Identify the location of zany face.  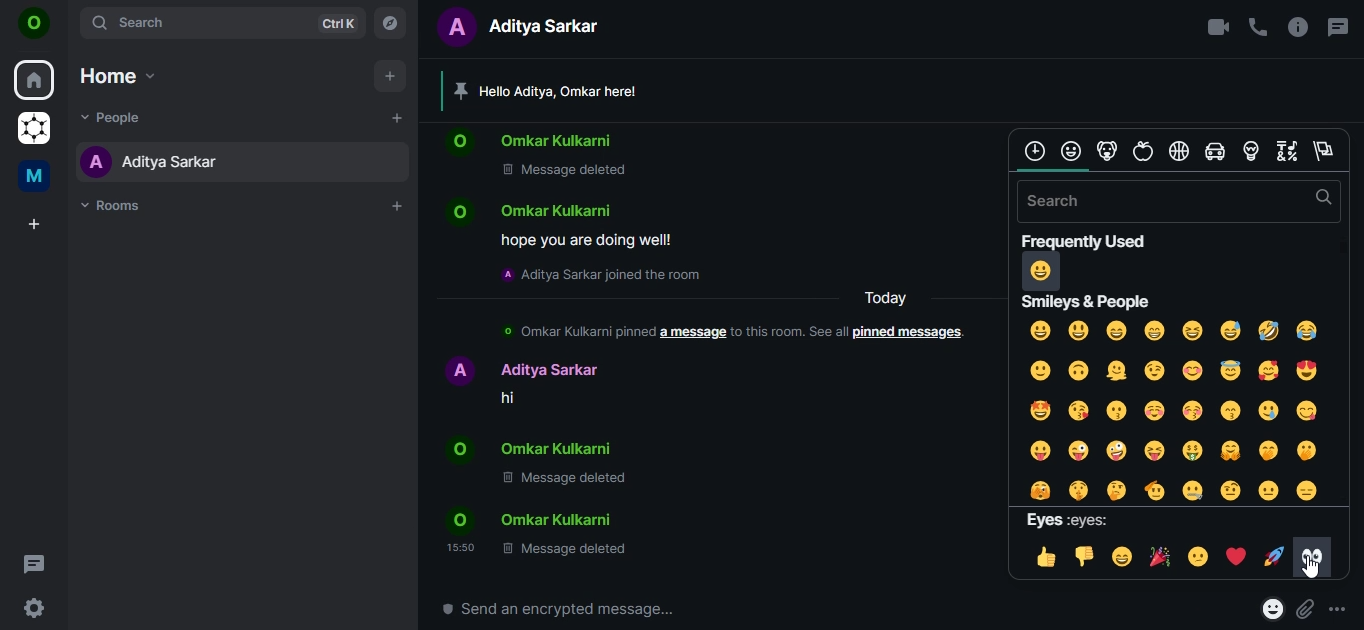
(1115, 449).